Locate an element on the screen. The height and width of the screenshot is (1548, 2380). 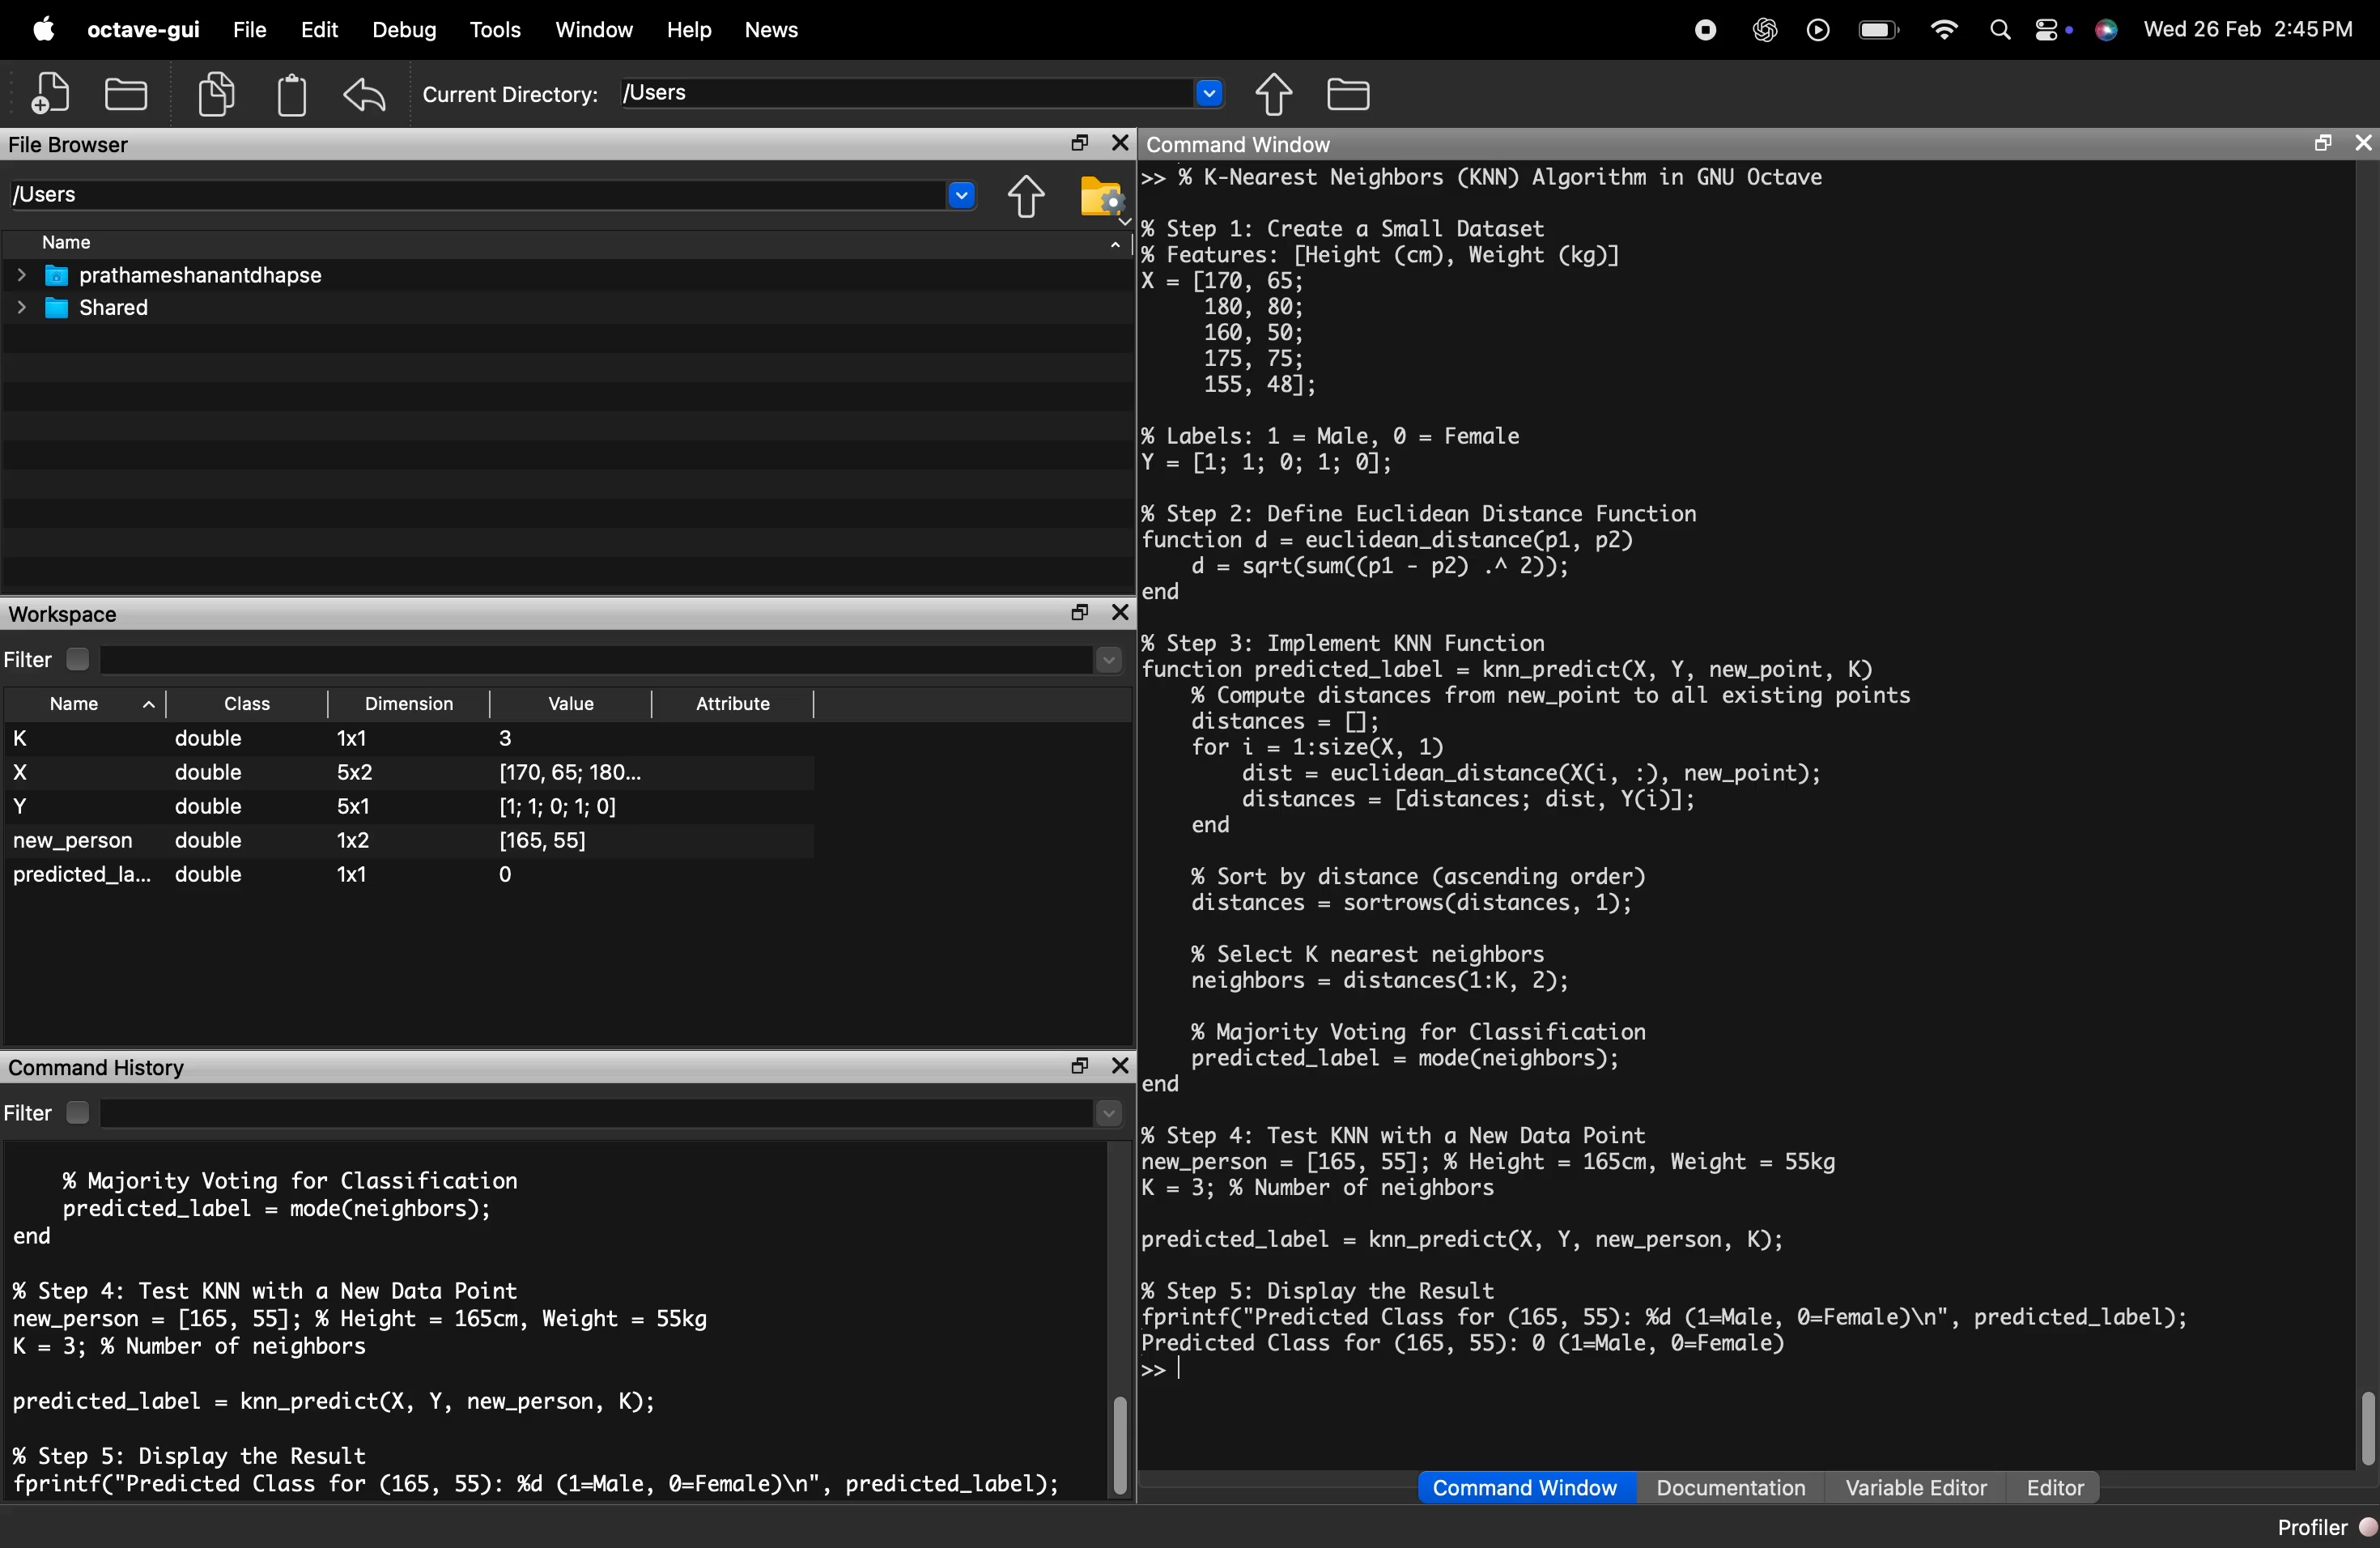
Tools is located at coordinates (493, 28).